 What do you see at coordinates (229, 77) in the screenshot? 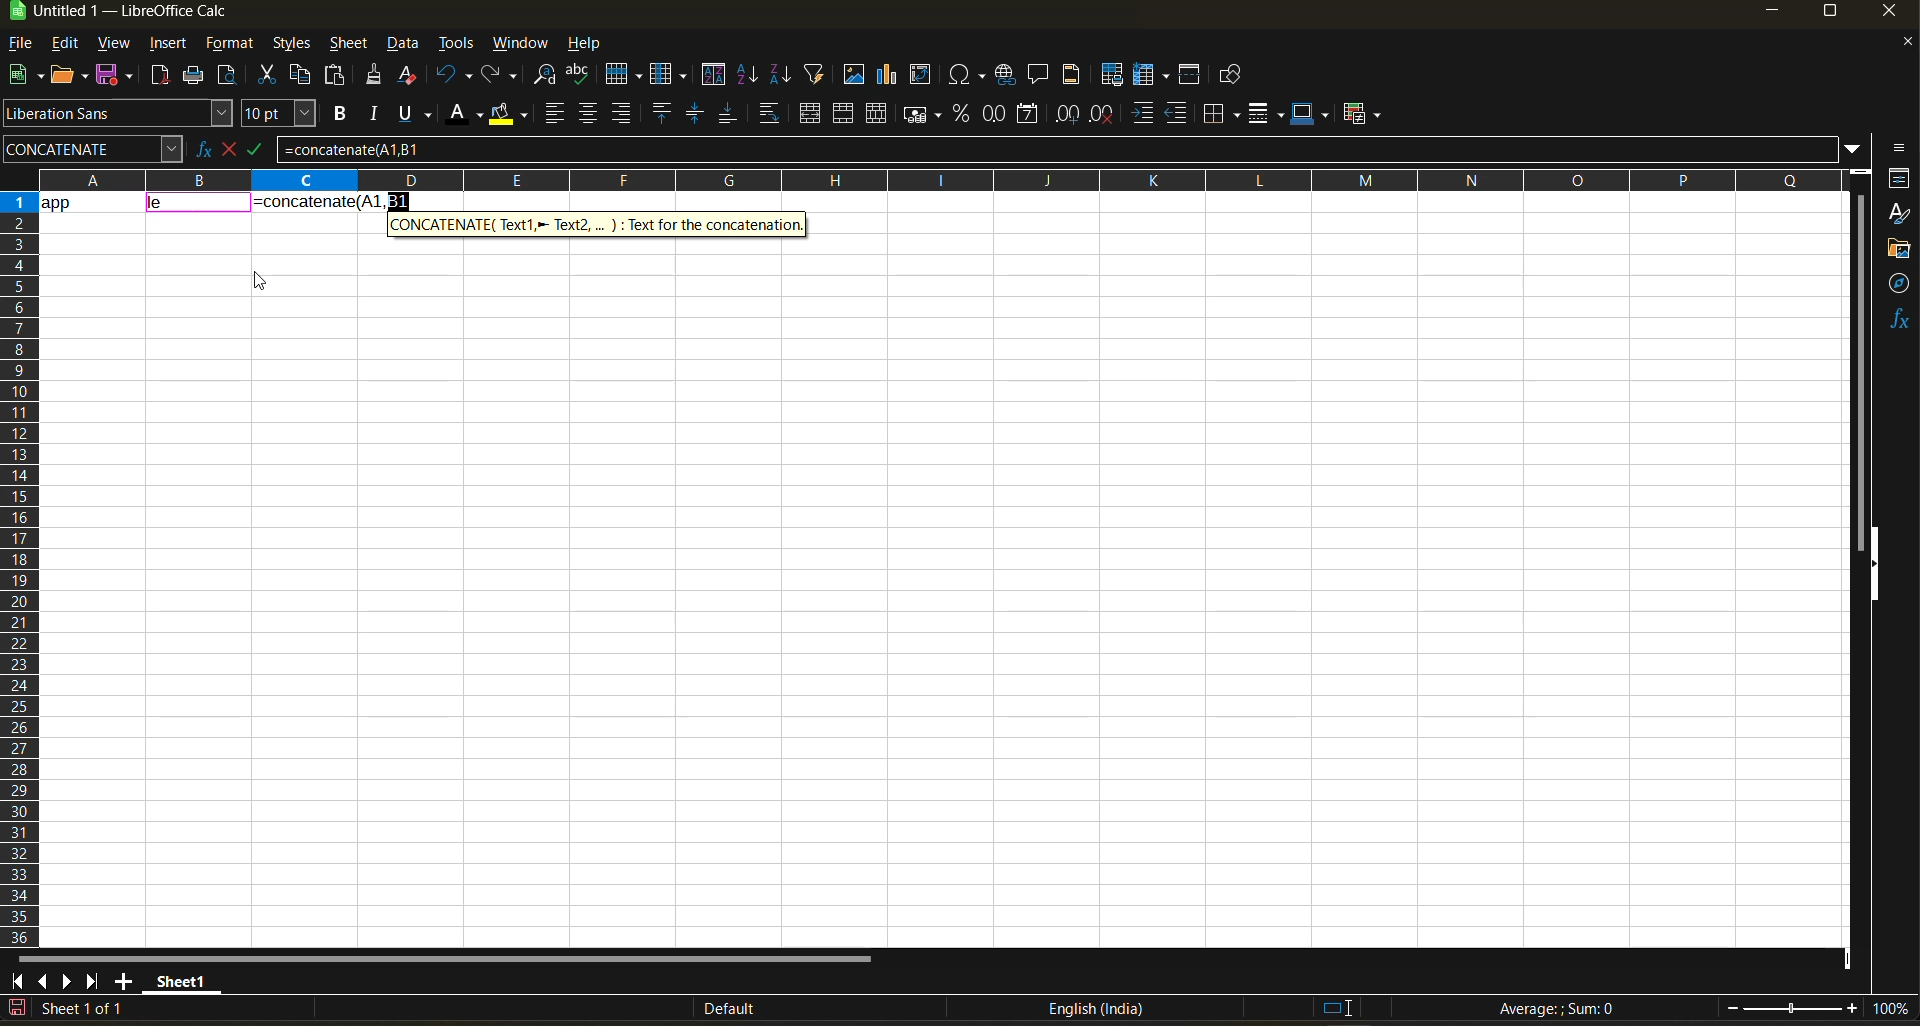
I see `toggle print preview` at bounding box center [229, 77].